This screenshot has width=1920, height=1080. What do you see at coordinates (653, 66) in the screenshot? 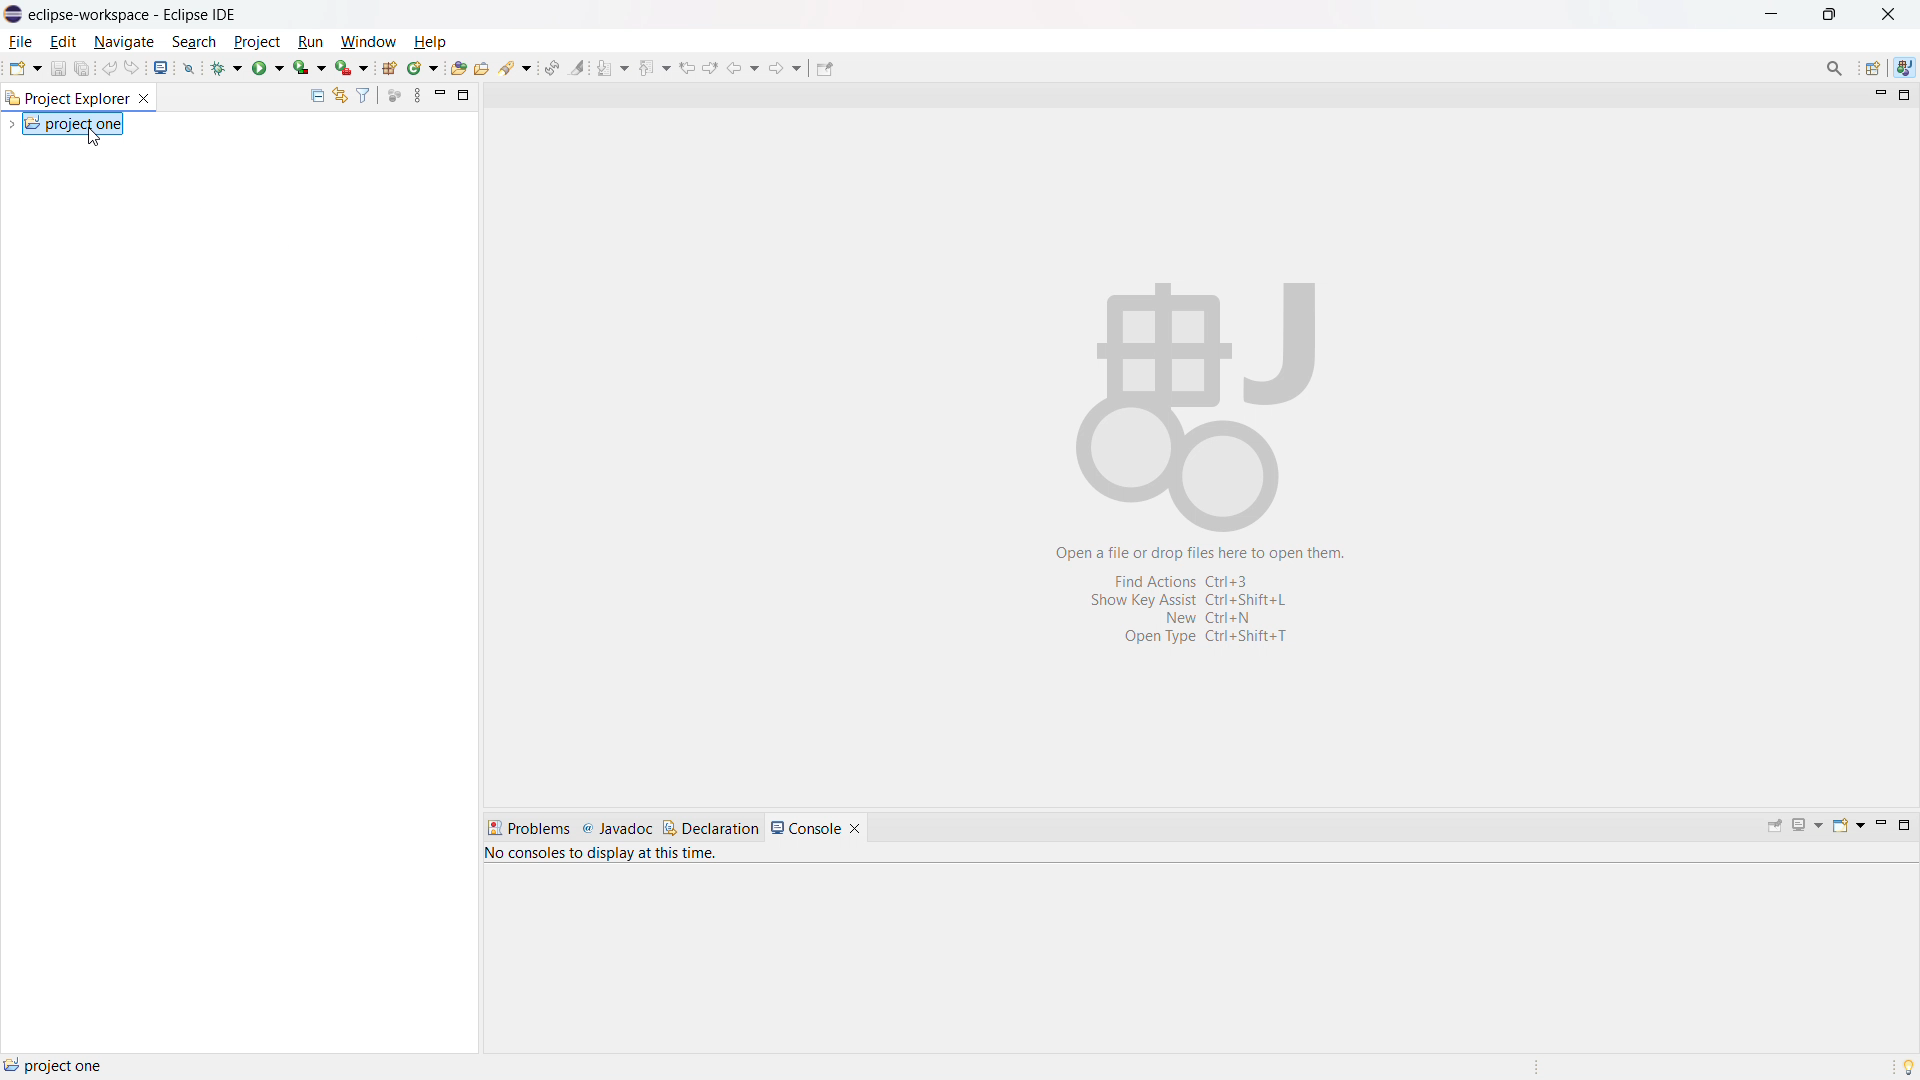
I see `previous annotation` at bounding box center [653, 66].